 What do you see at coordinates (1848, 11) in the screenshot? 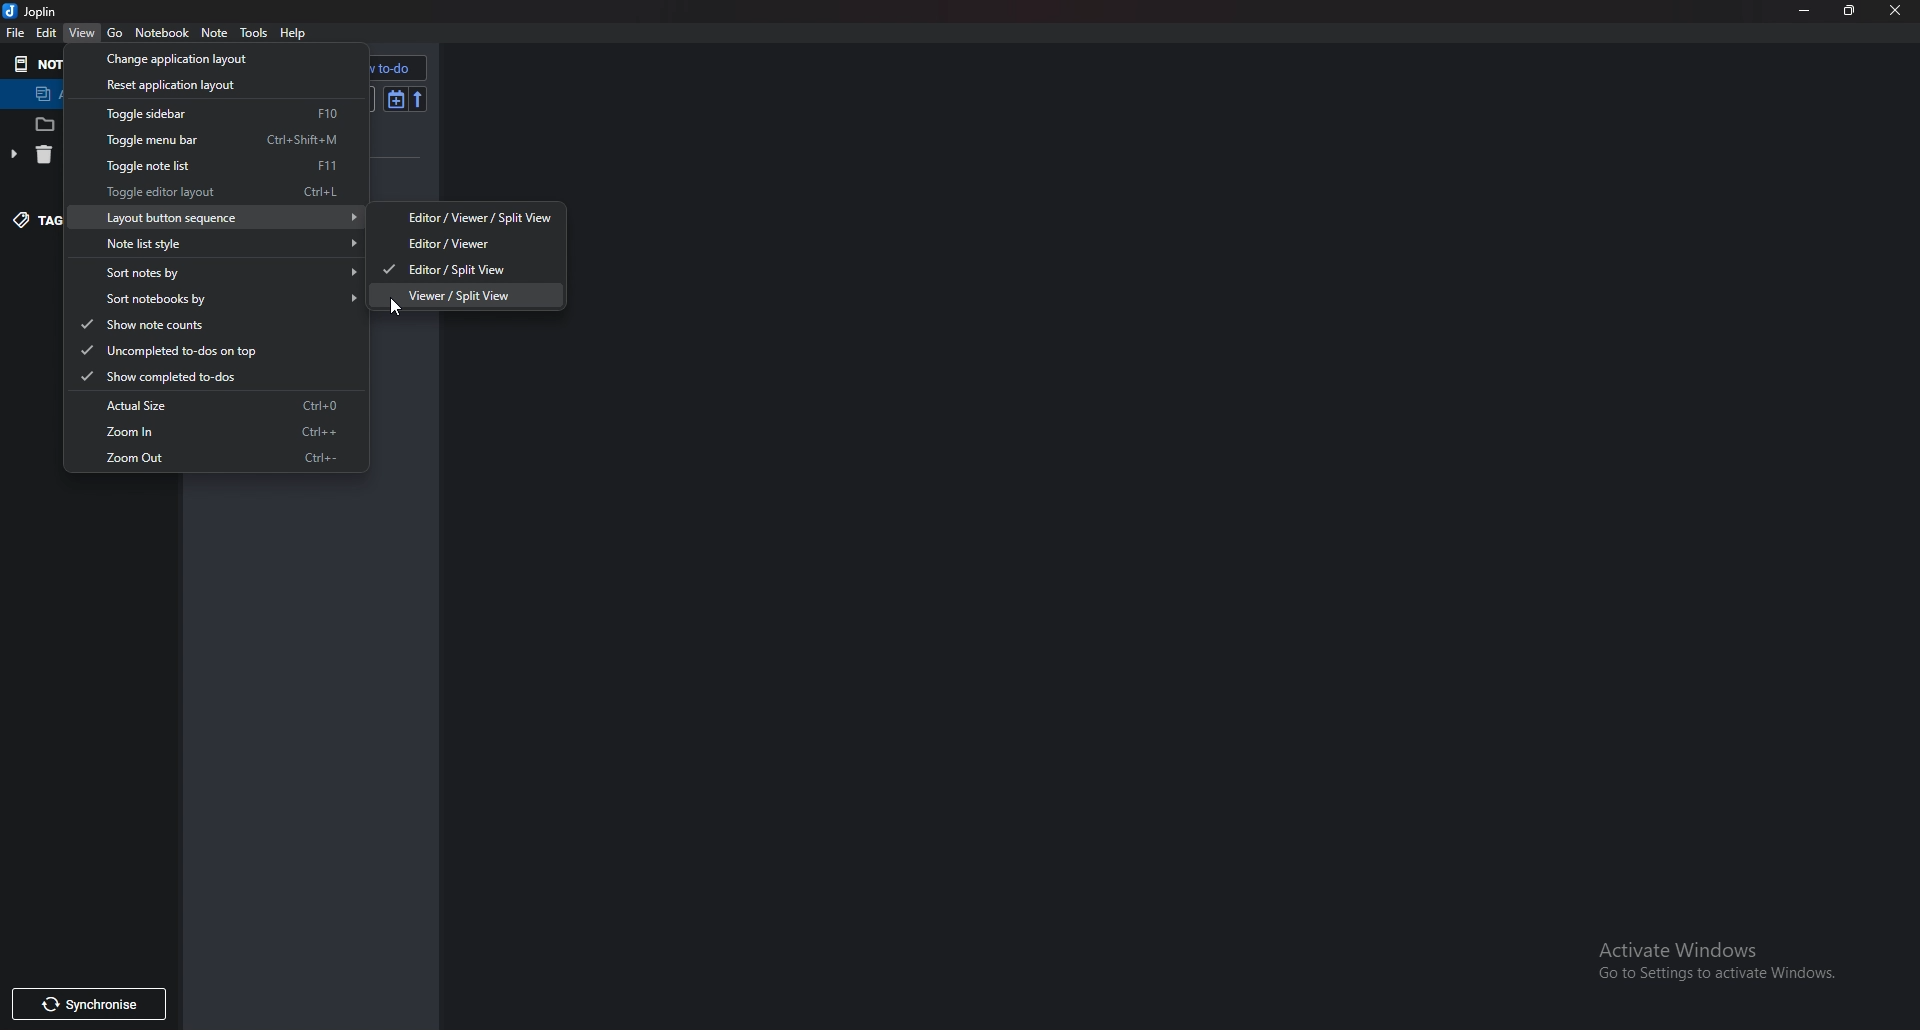
I see `Resize` at bounding box center [1848, 11].